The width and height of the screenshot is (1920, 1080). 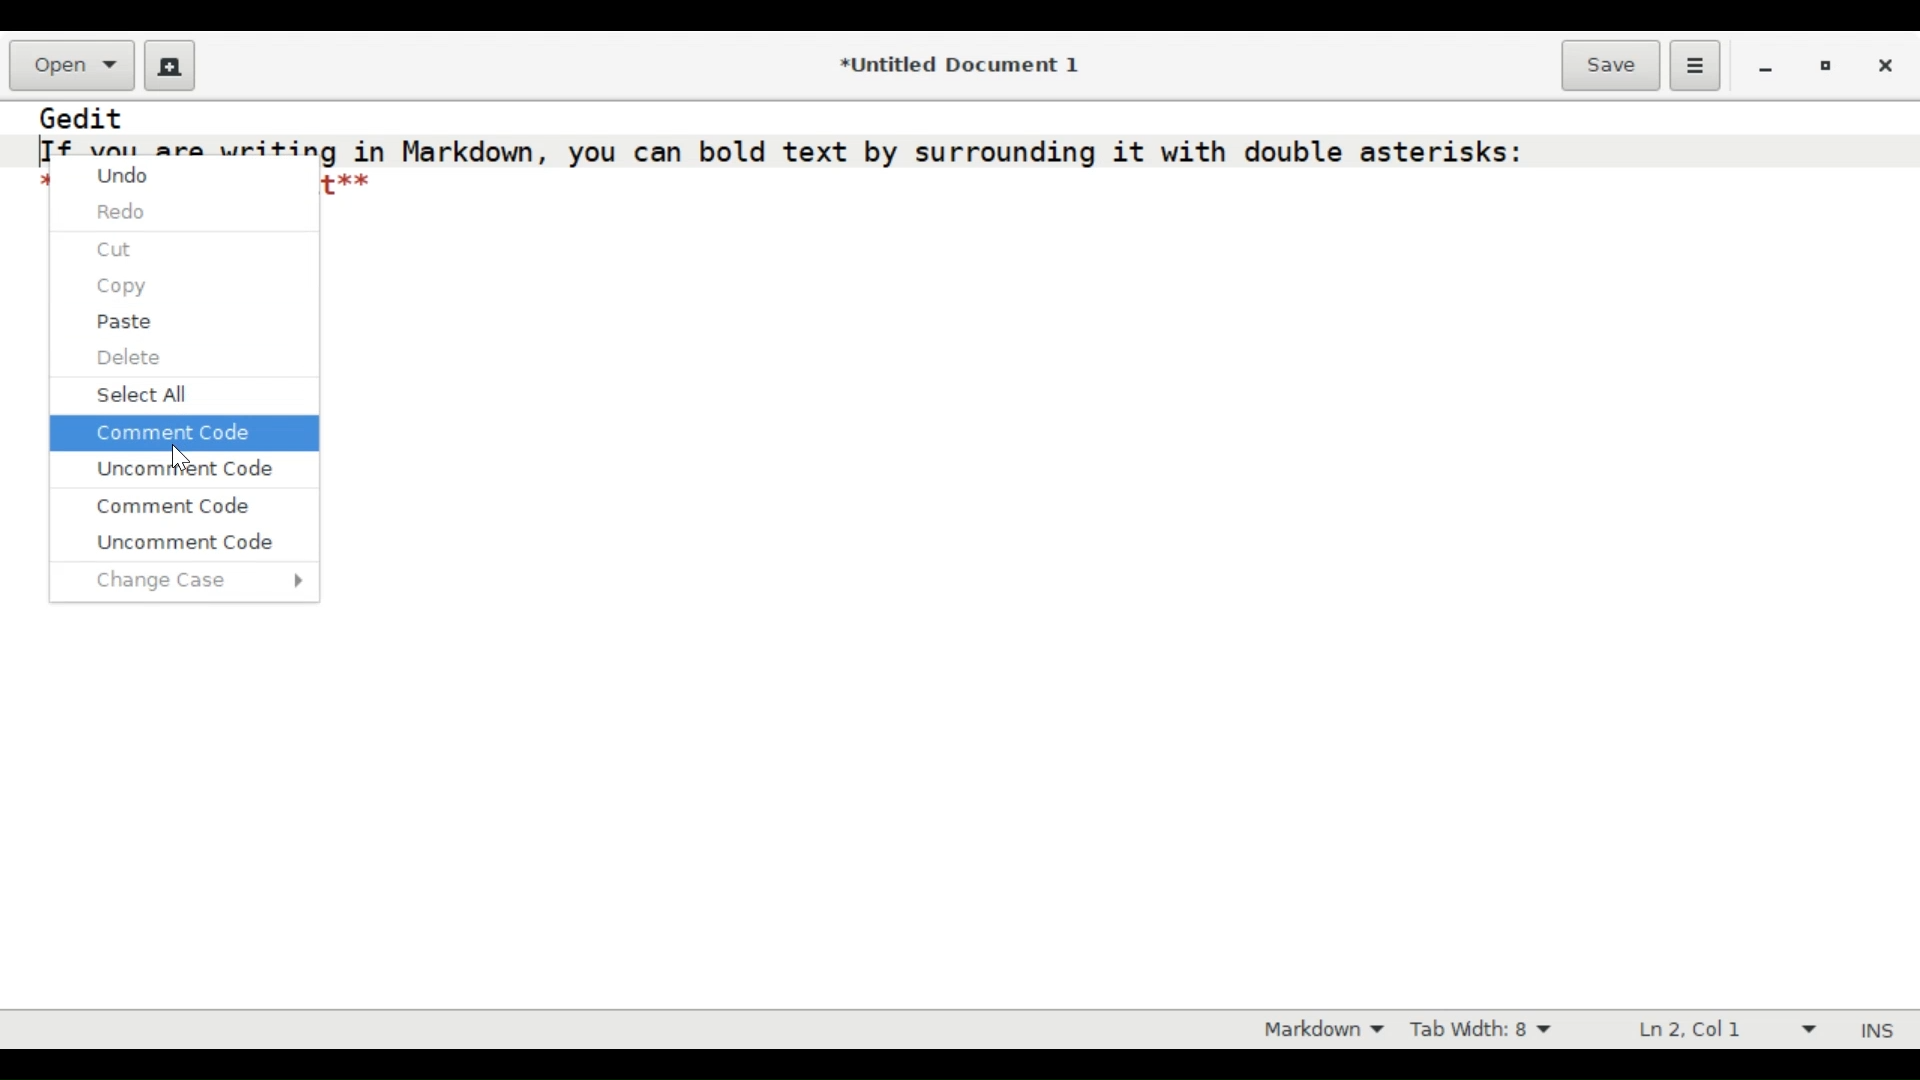 What do you see at coordinates (127, 287) in the screenshot?
I see `Copy` at bounding box center [127, 287].